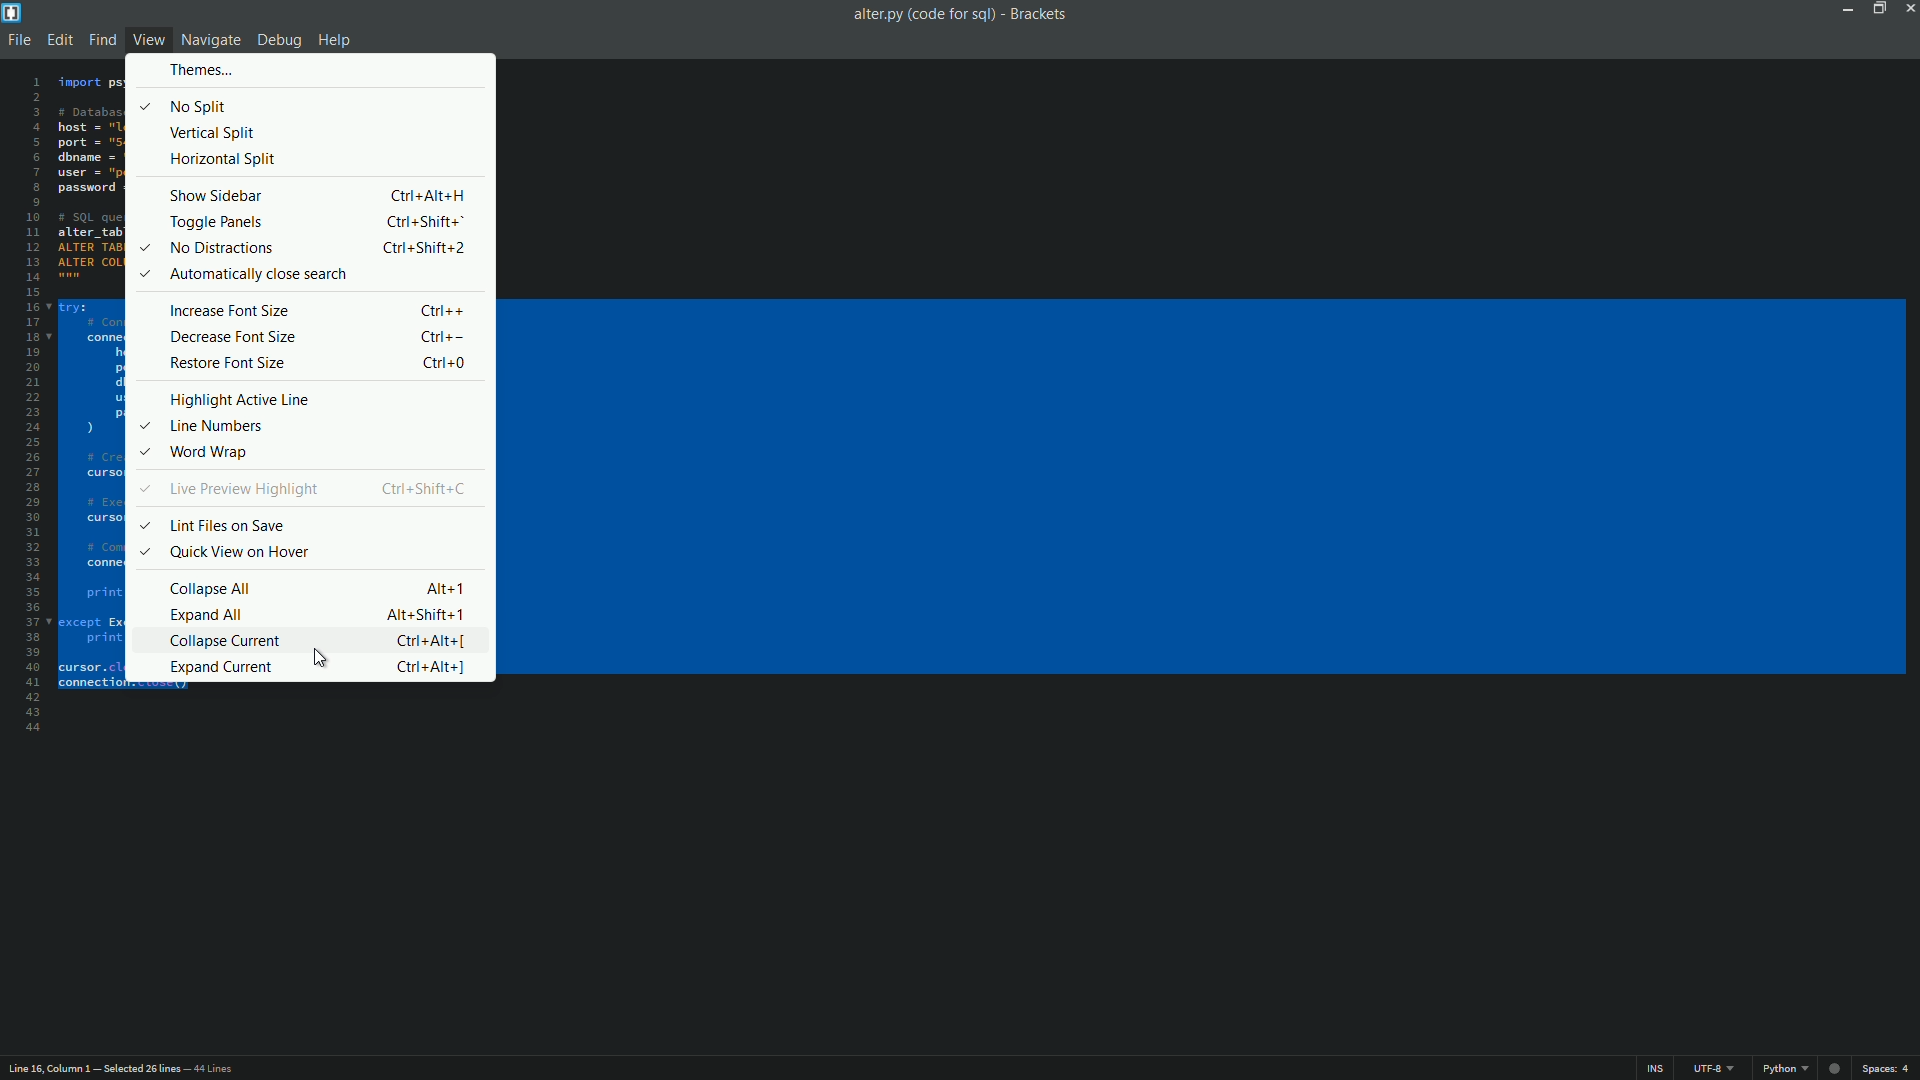 Image resolution: width=1920 pixels, height=1080 pixels. I want to click on quick view on hover, so click(238, 552).